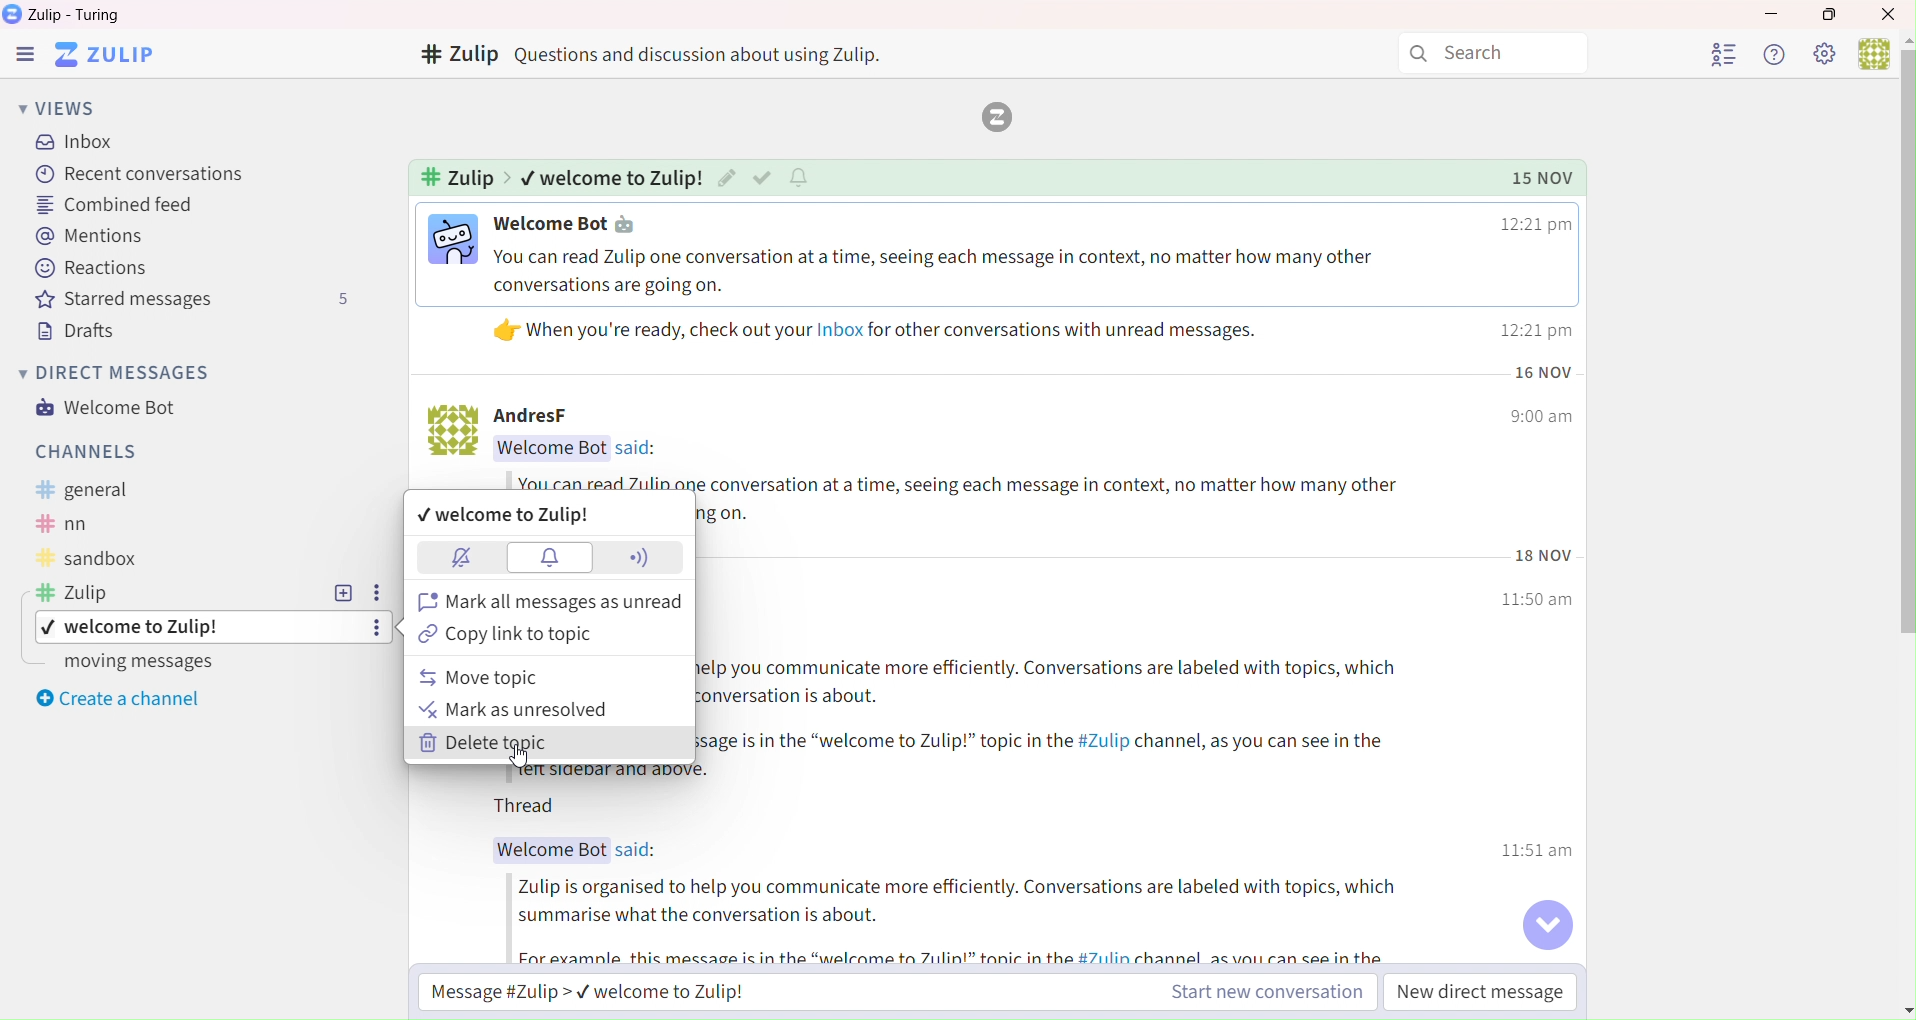 Image resolution: width=1916 pixels, height=1020 pixels. Describe the element at coordinates (552, 449) in the screenshot. I see `Text` at that location.